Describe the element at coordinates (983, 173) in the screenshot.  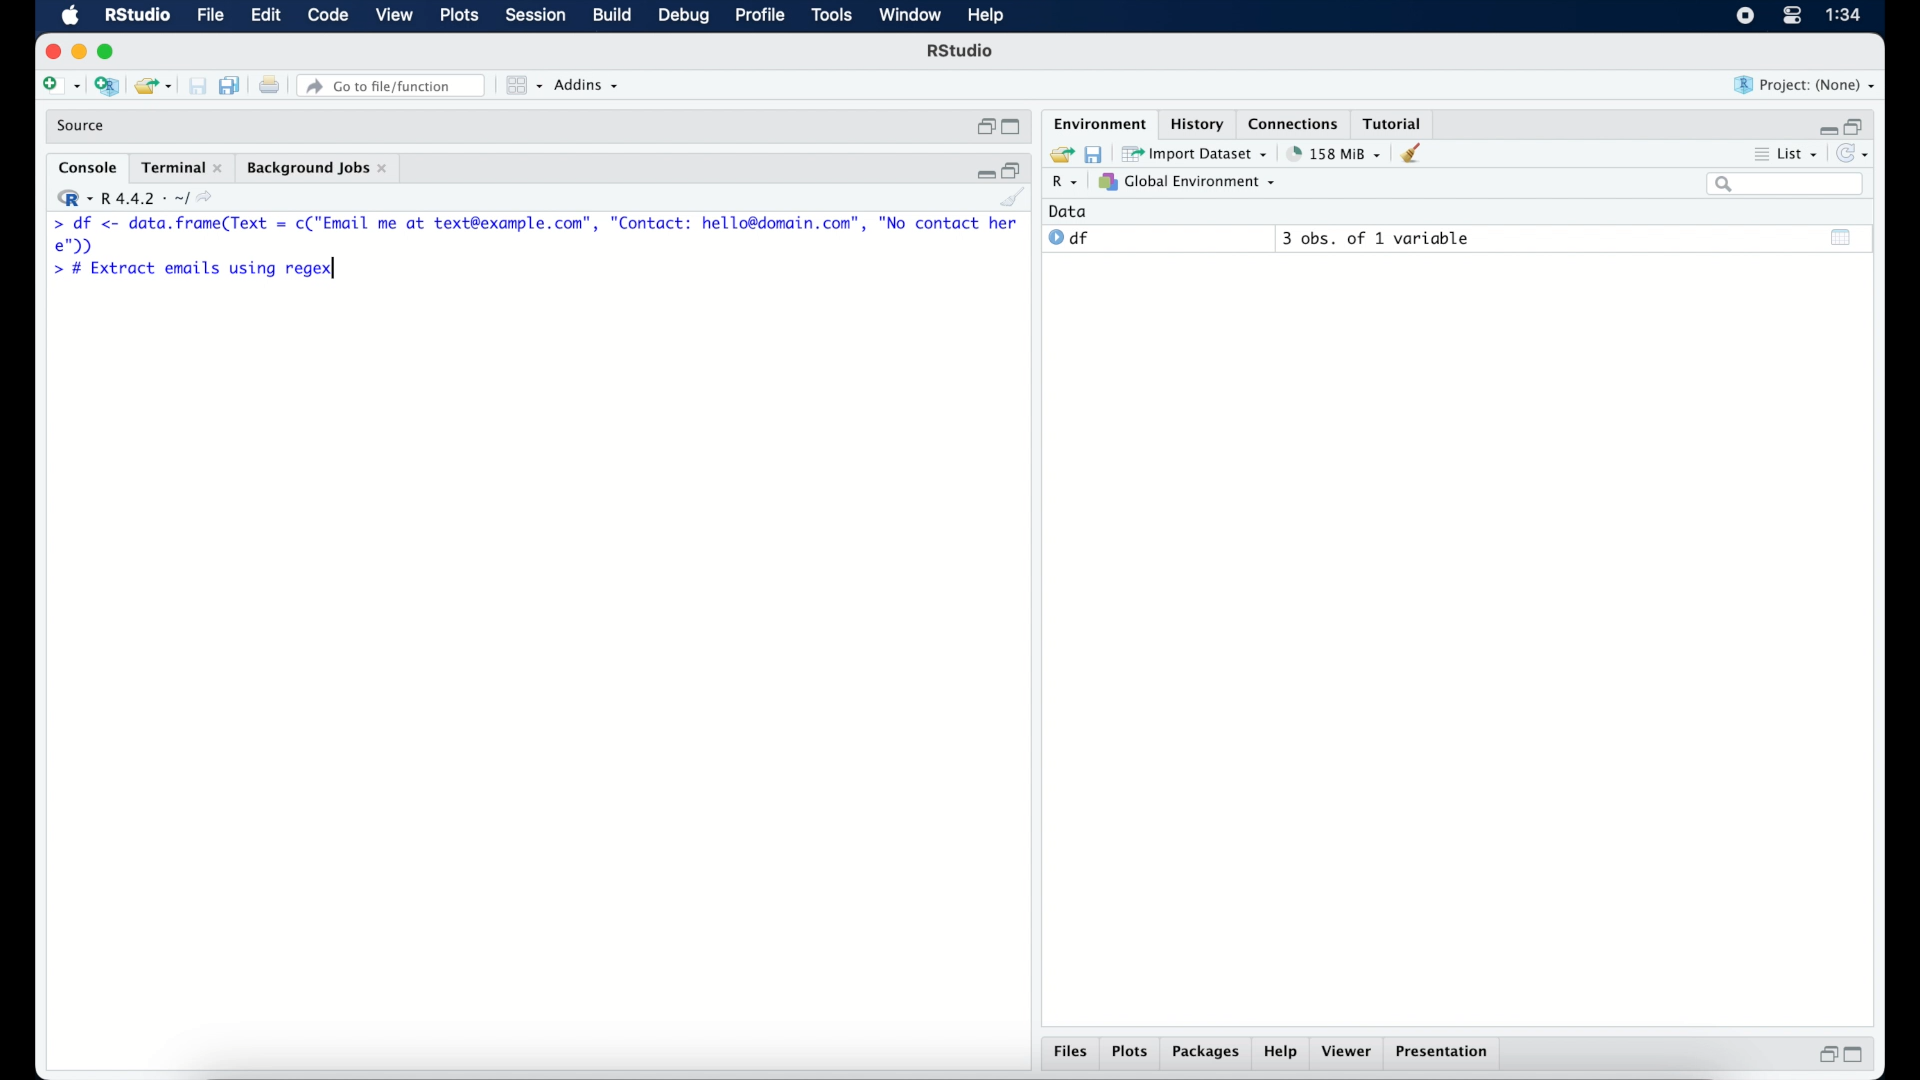
I see `minimize` at that location.